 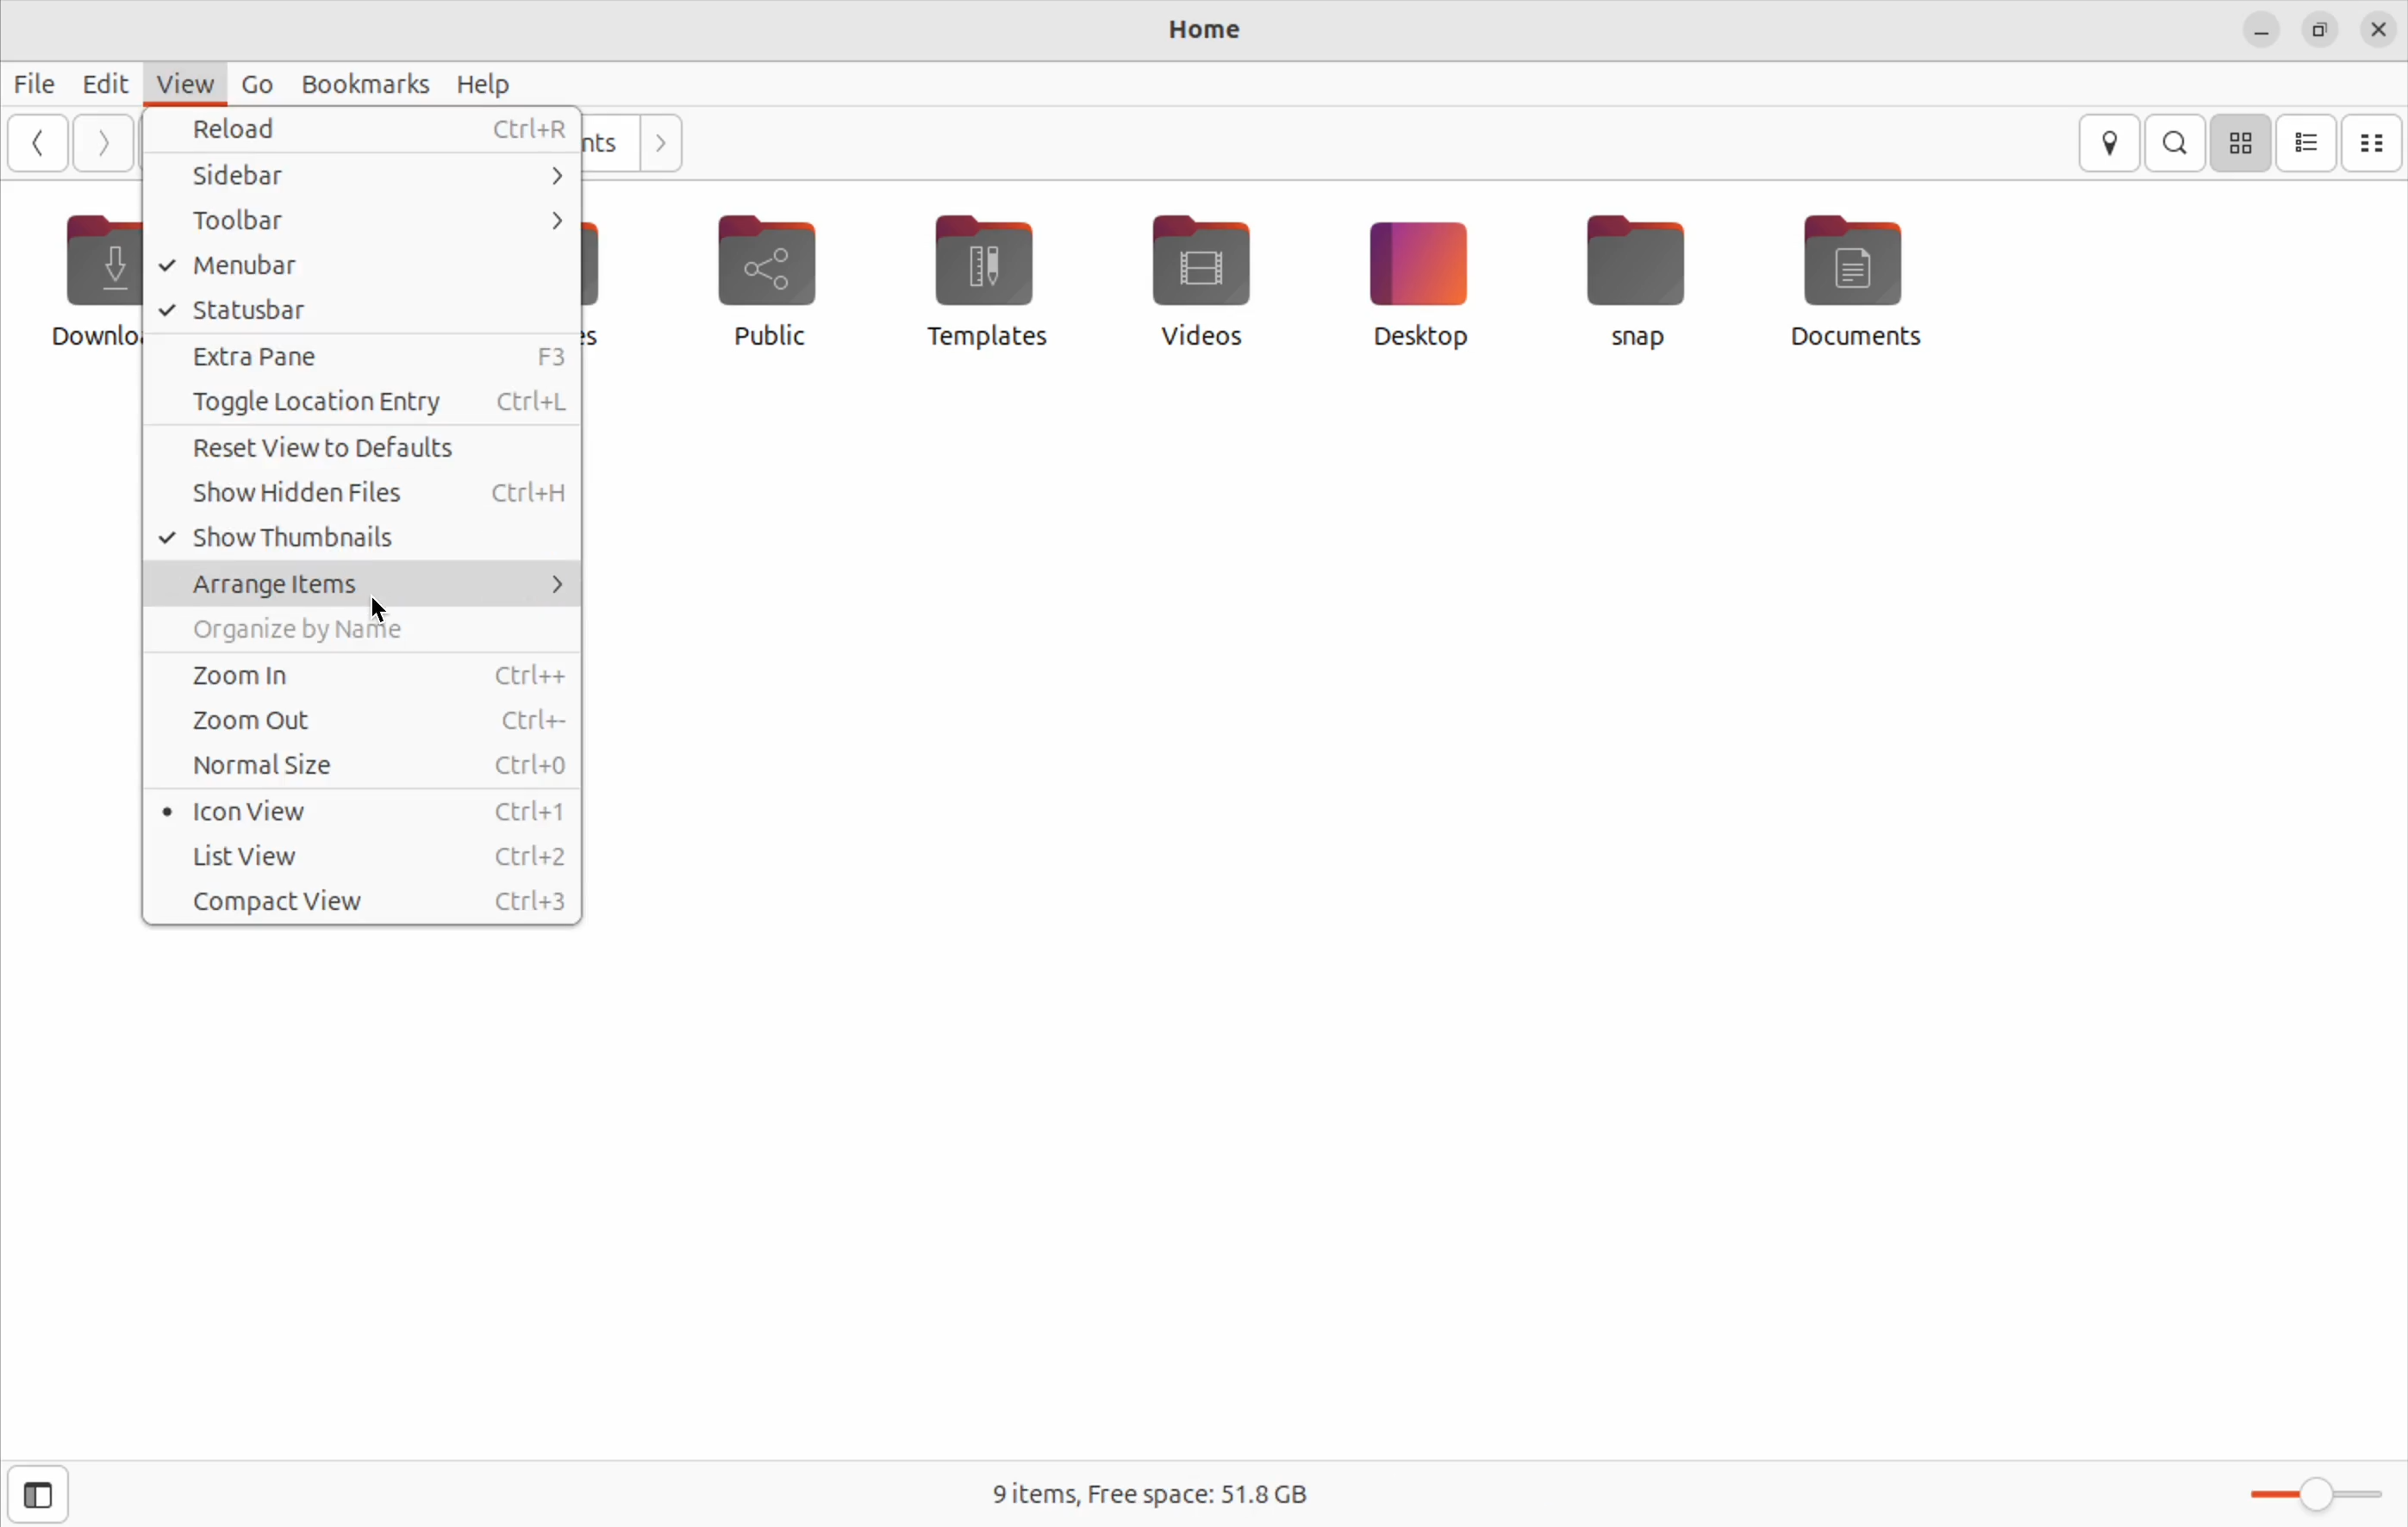 What do you see at coordinates (37, 82) in the screenshot?
I see `file` at bounding box center [37, 82].